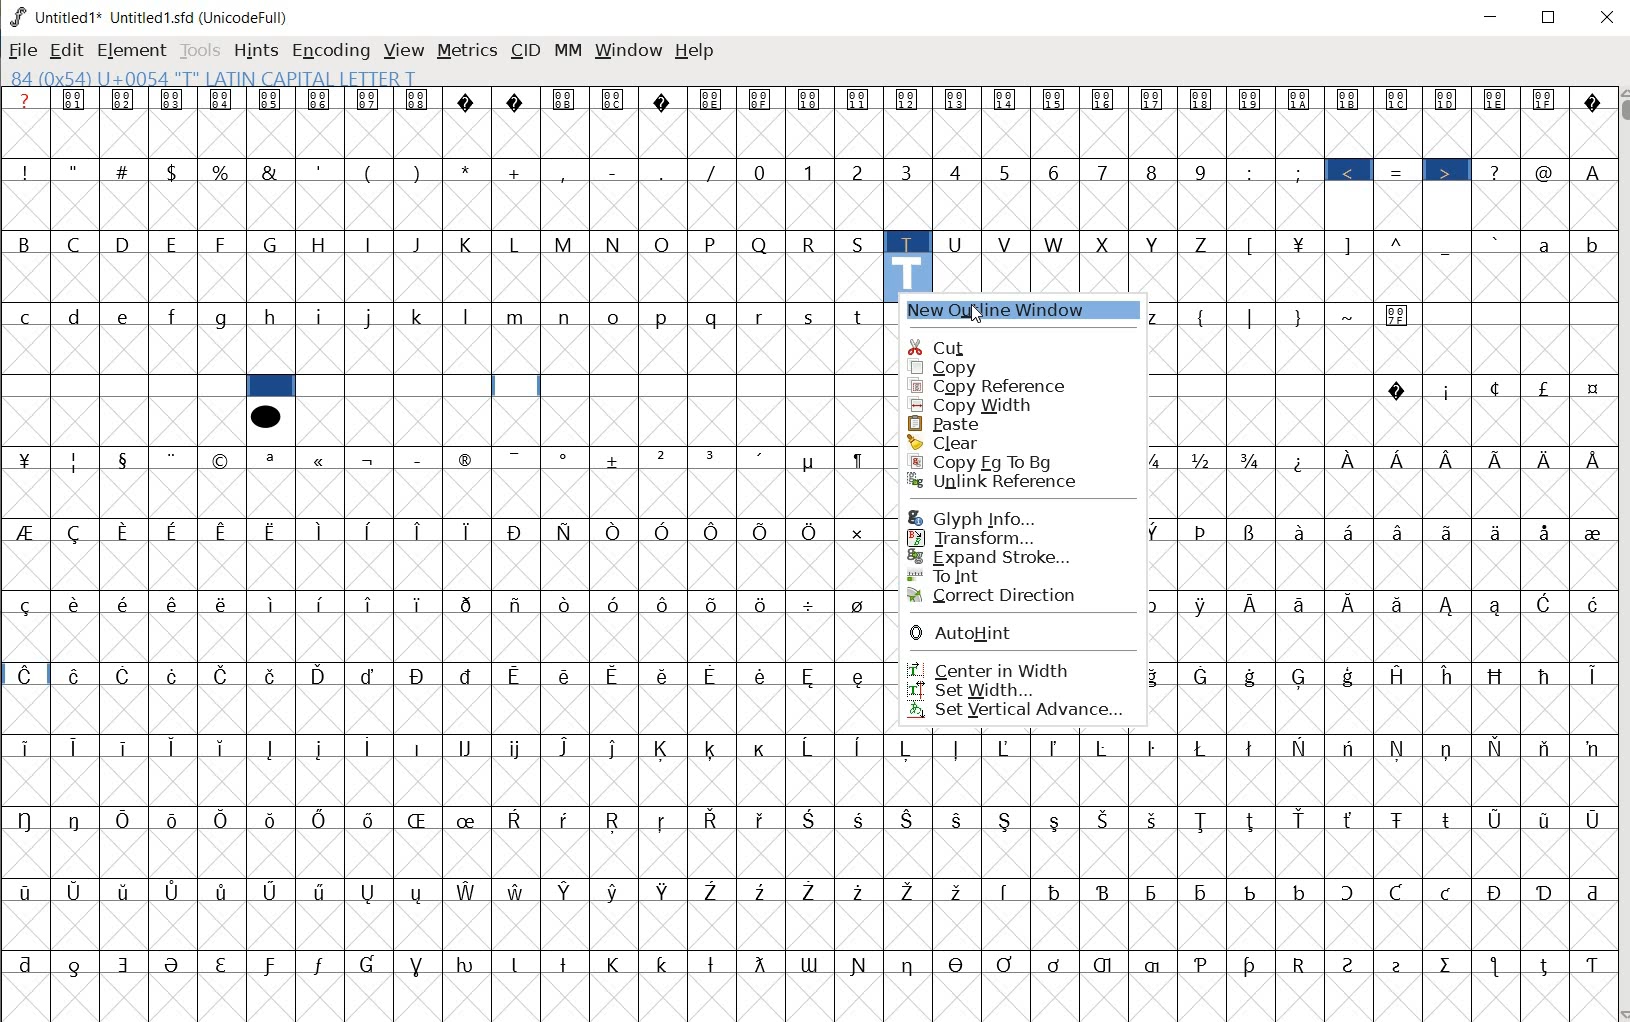 The image size is (1630, 1022). What do you see at coordinates (419, 675) in the screenshot?
I see `Symbol` at bounding box center [419, 675].